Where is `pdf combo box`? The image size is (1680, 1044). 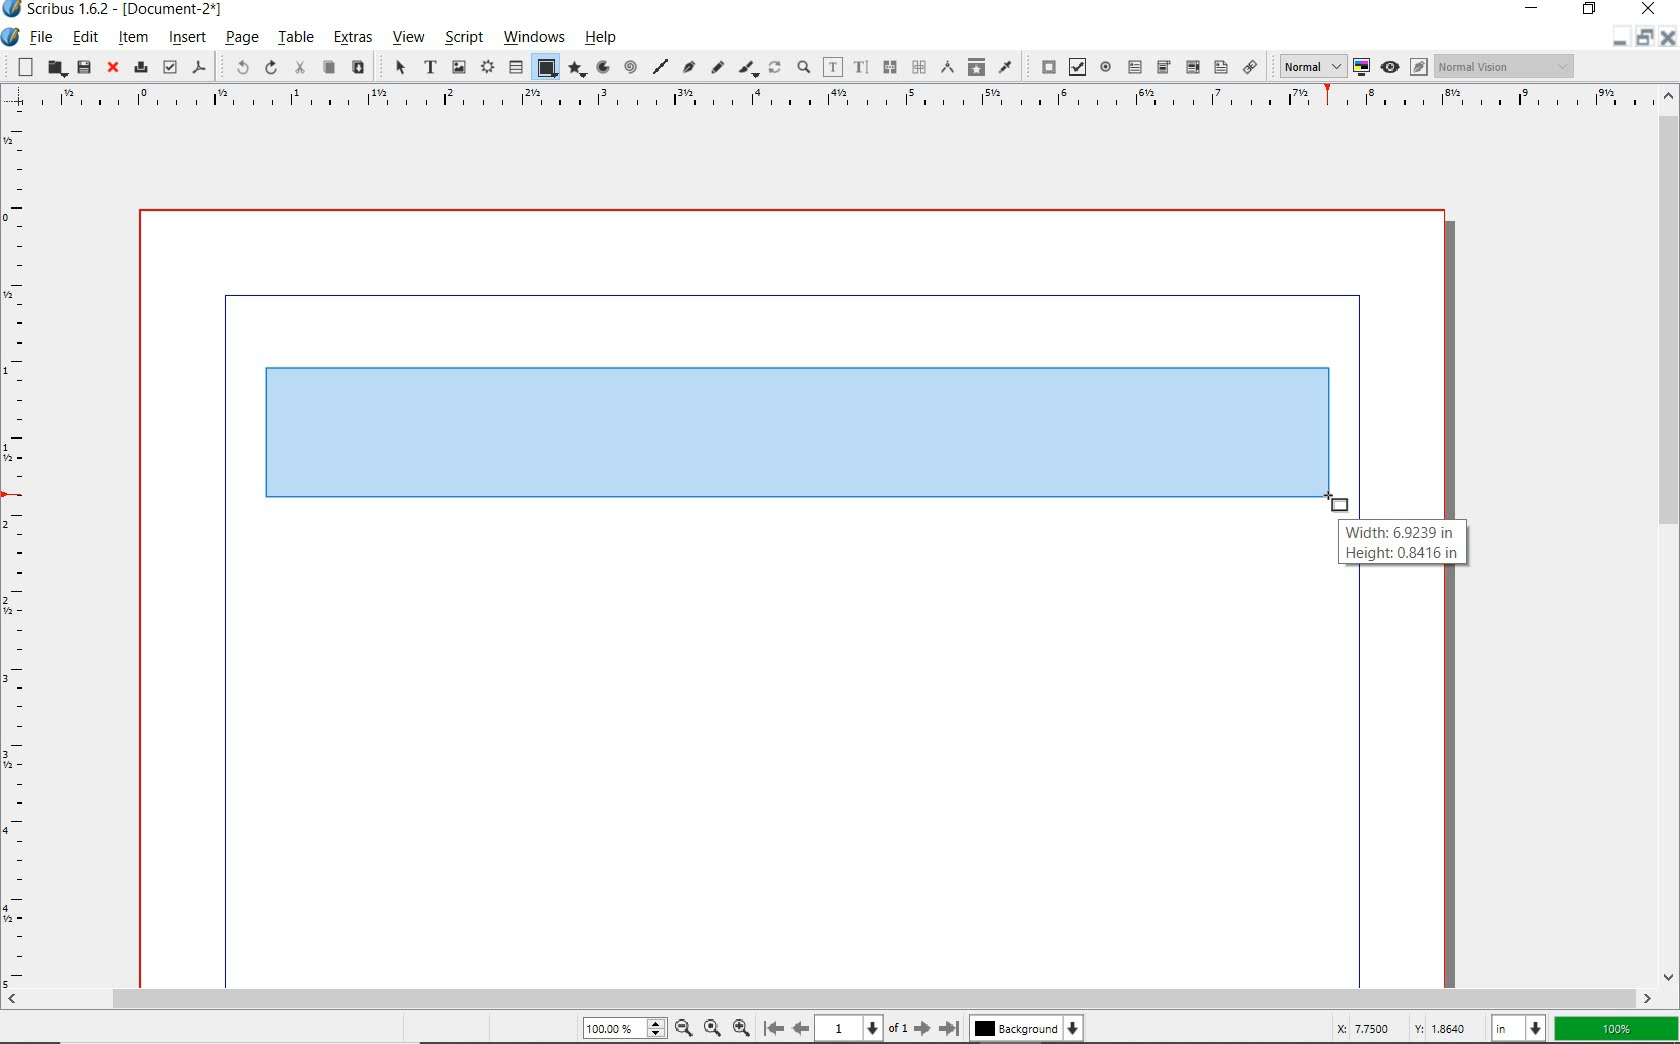 pdf combo box is located at coordinates (1163, 68).